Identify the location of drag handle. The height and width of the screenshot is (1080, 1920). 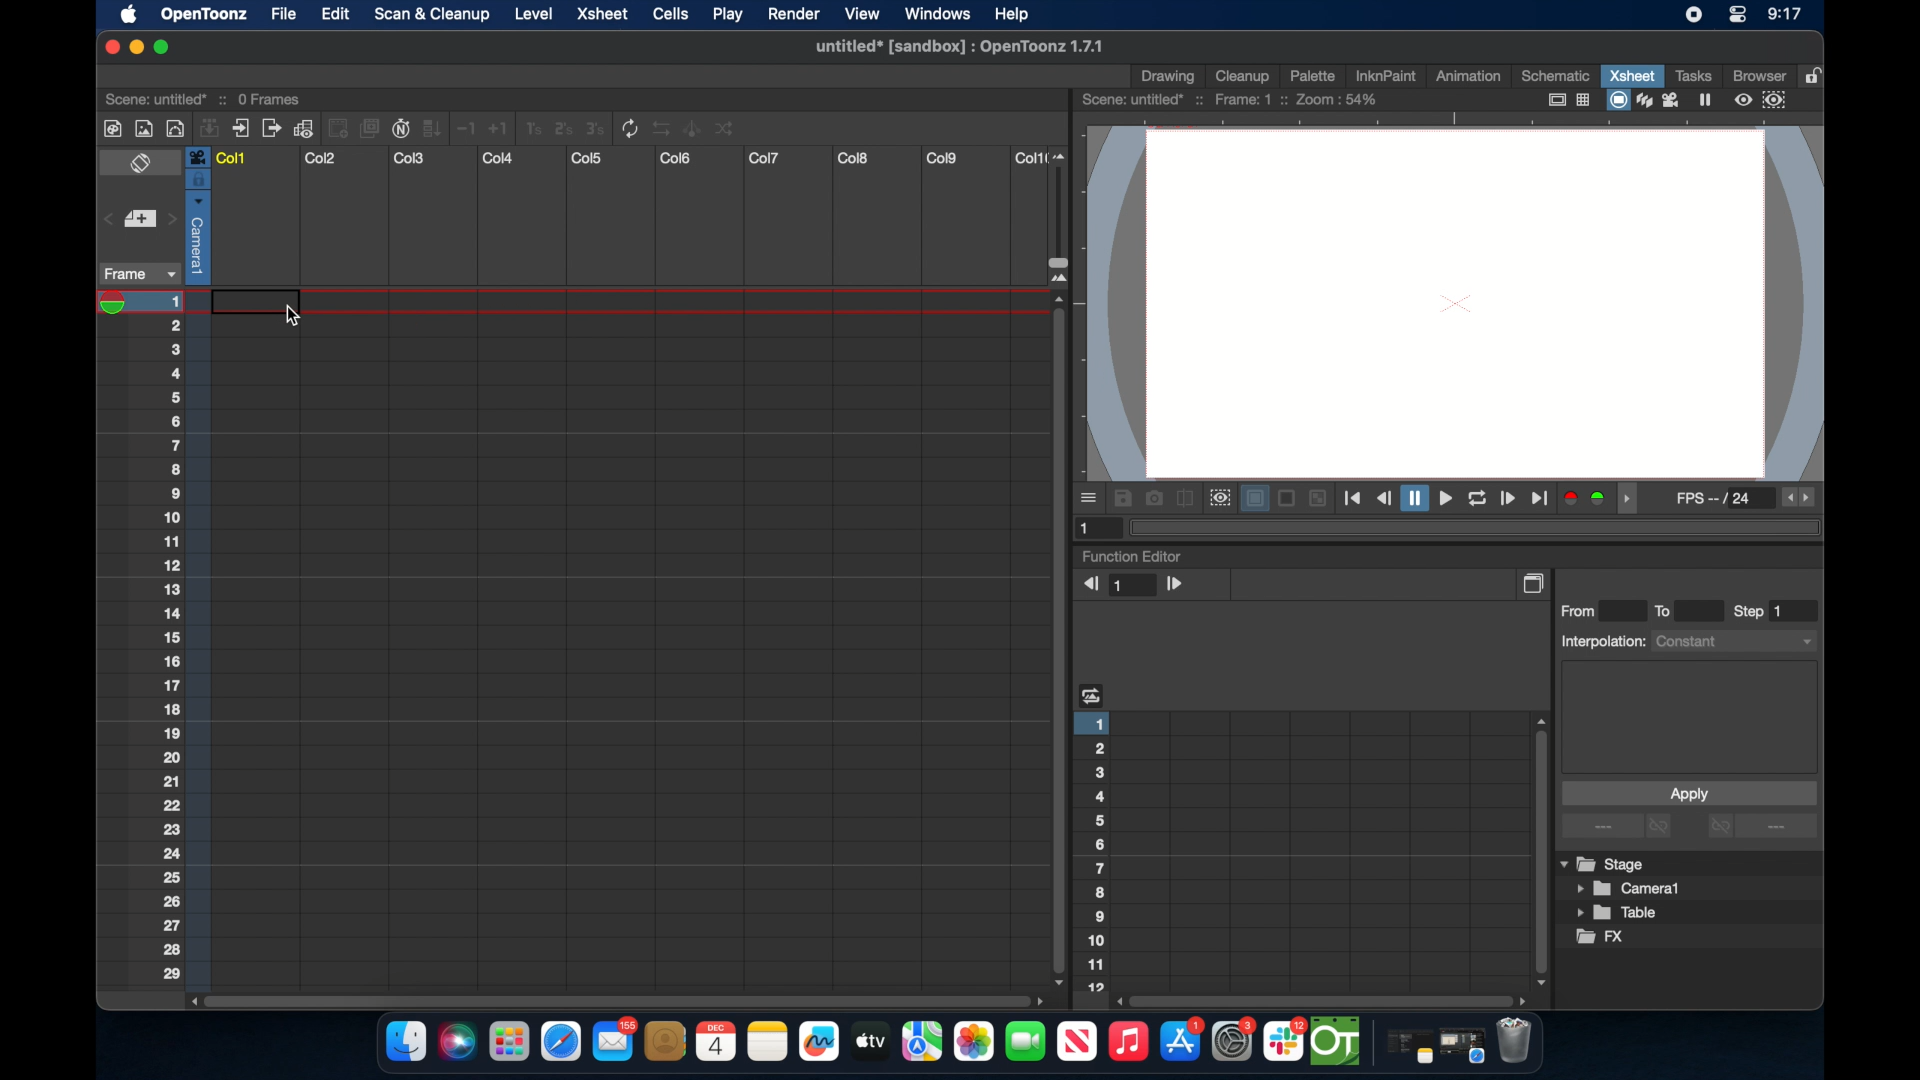
(1632, 499).